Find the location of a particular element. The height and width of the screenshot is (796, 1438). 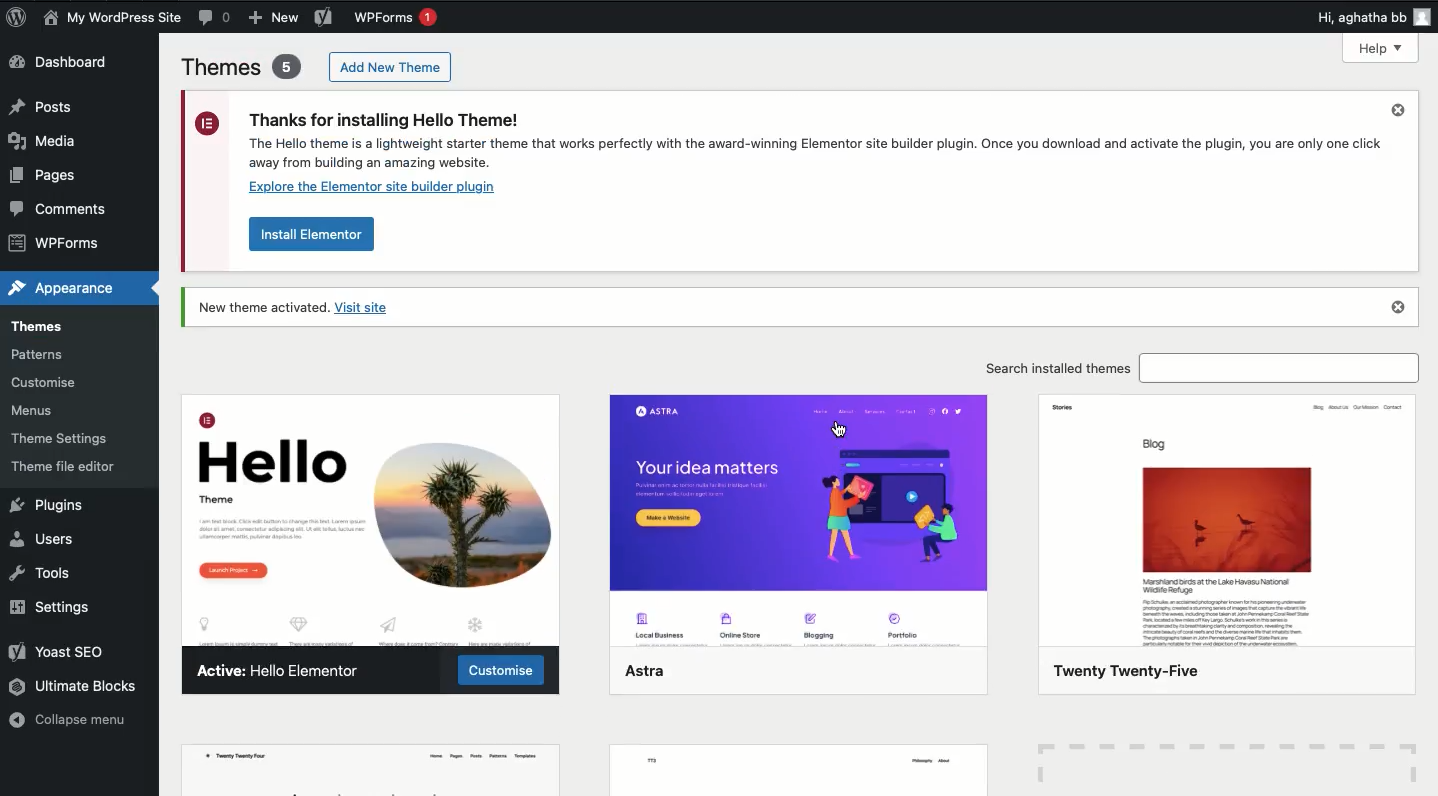

Collapse menu is located at coordinates (67, 720).